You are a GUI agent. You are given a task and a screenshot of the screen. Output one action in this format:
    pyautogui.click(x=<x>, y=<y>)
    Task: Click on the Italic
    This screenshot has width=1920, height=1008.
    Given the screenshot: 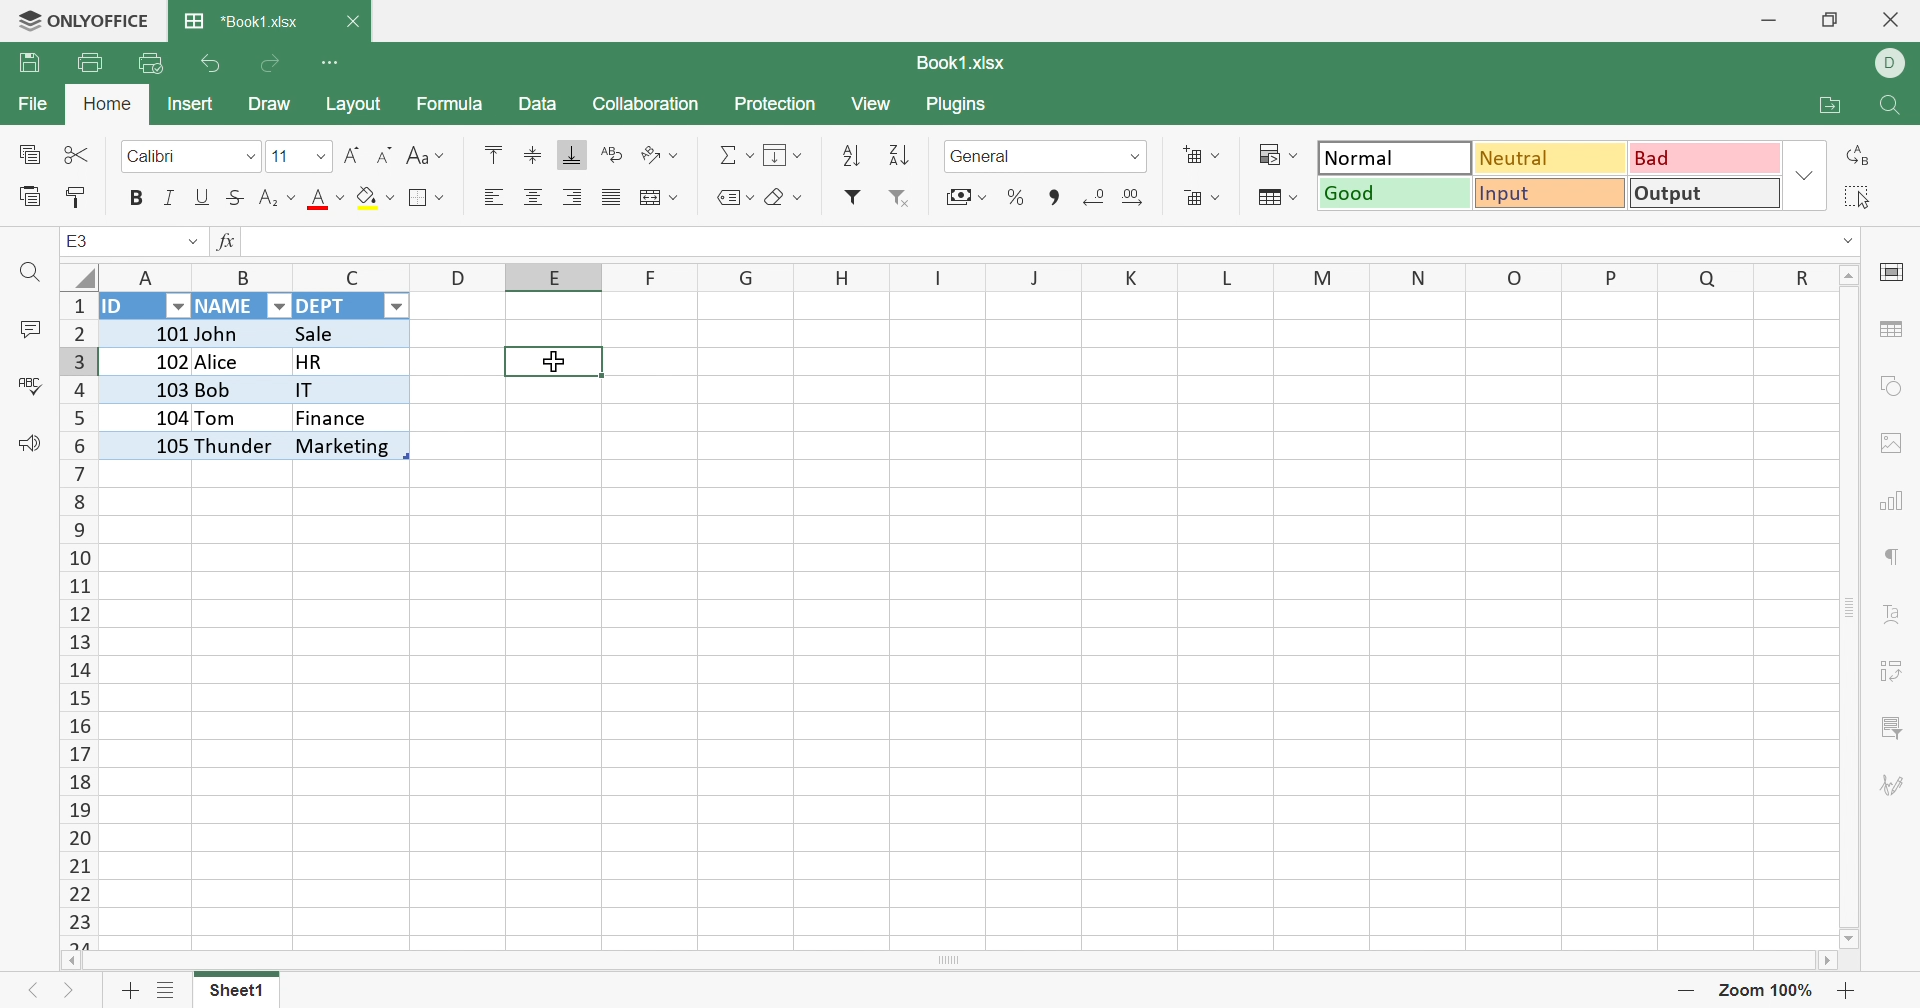 What is the action you would take?
    pyautogui.click(x=170, y=199)
    